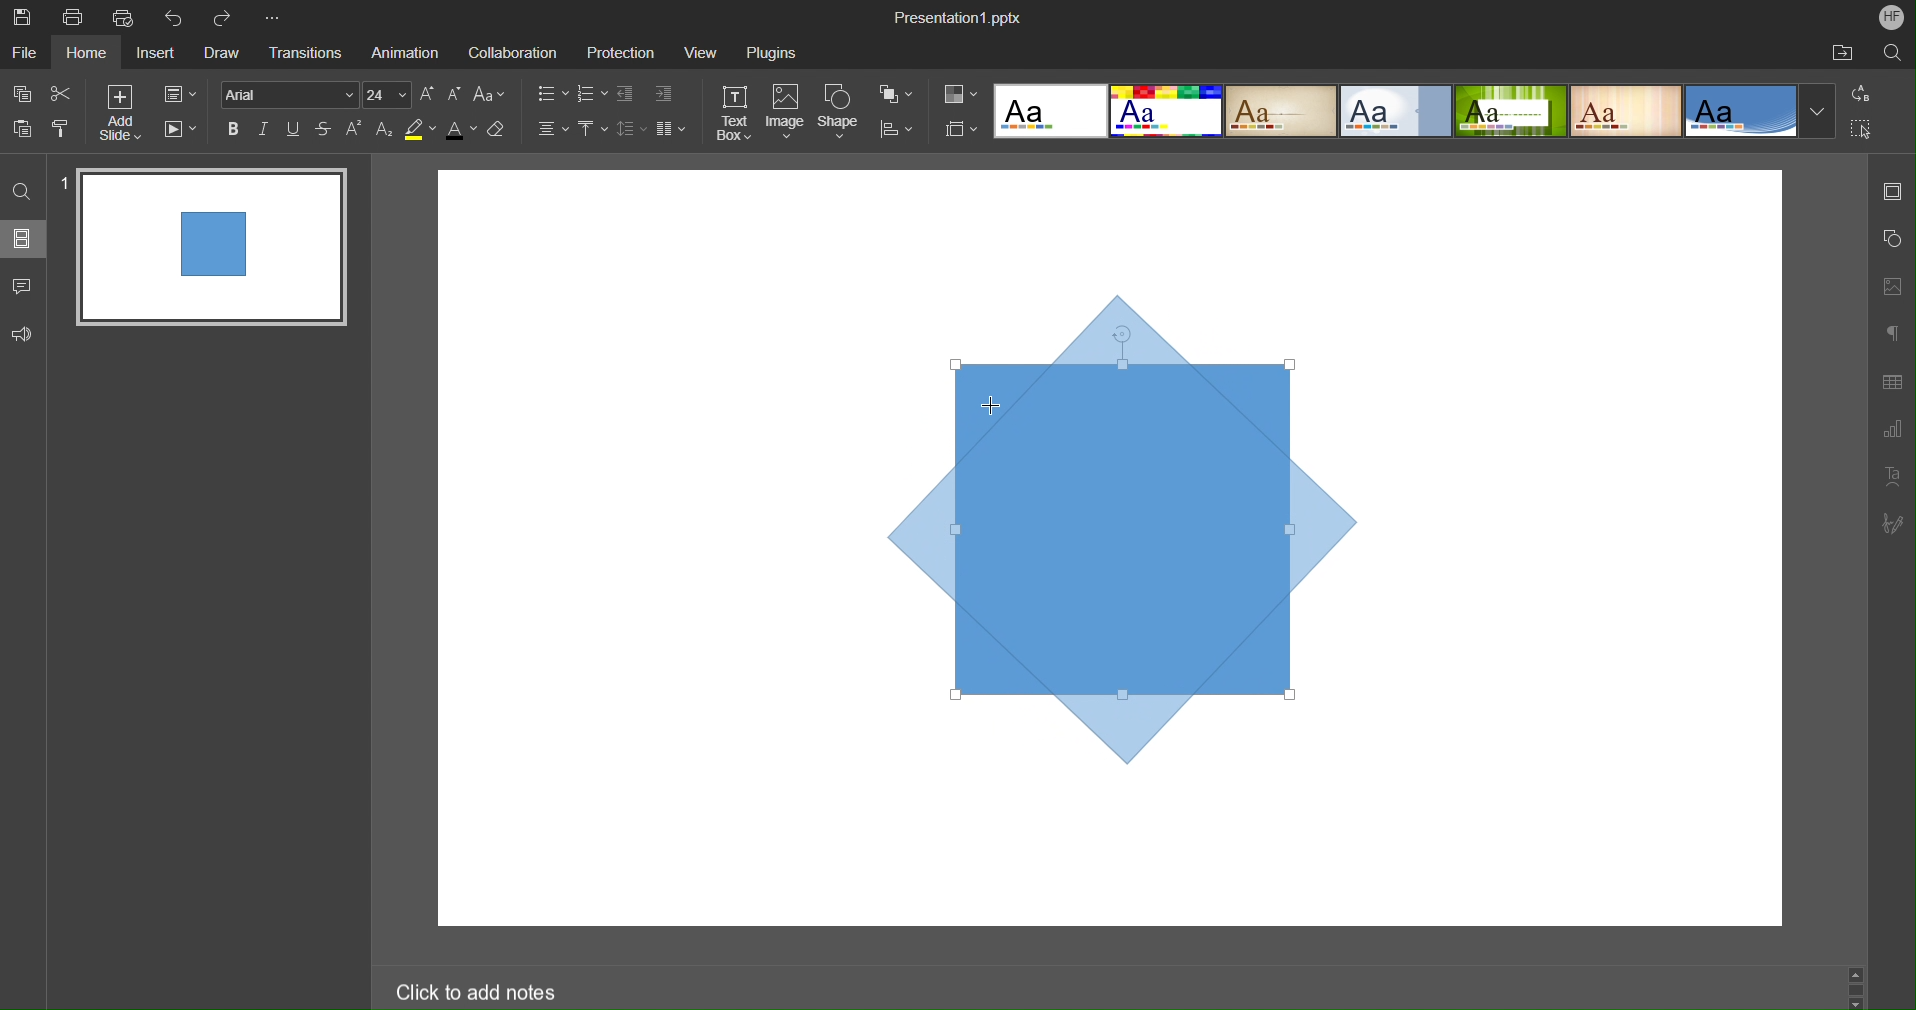  What do you see at coordinates (770, 49) in the screenshot?
I see `Plugins` at bounding box center [770, 49].